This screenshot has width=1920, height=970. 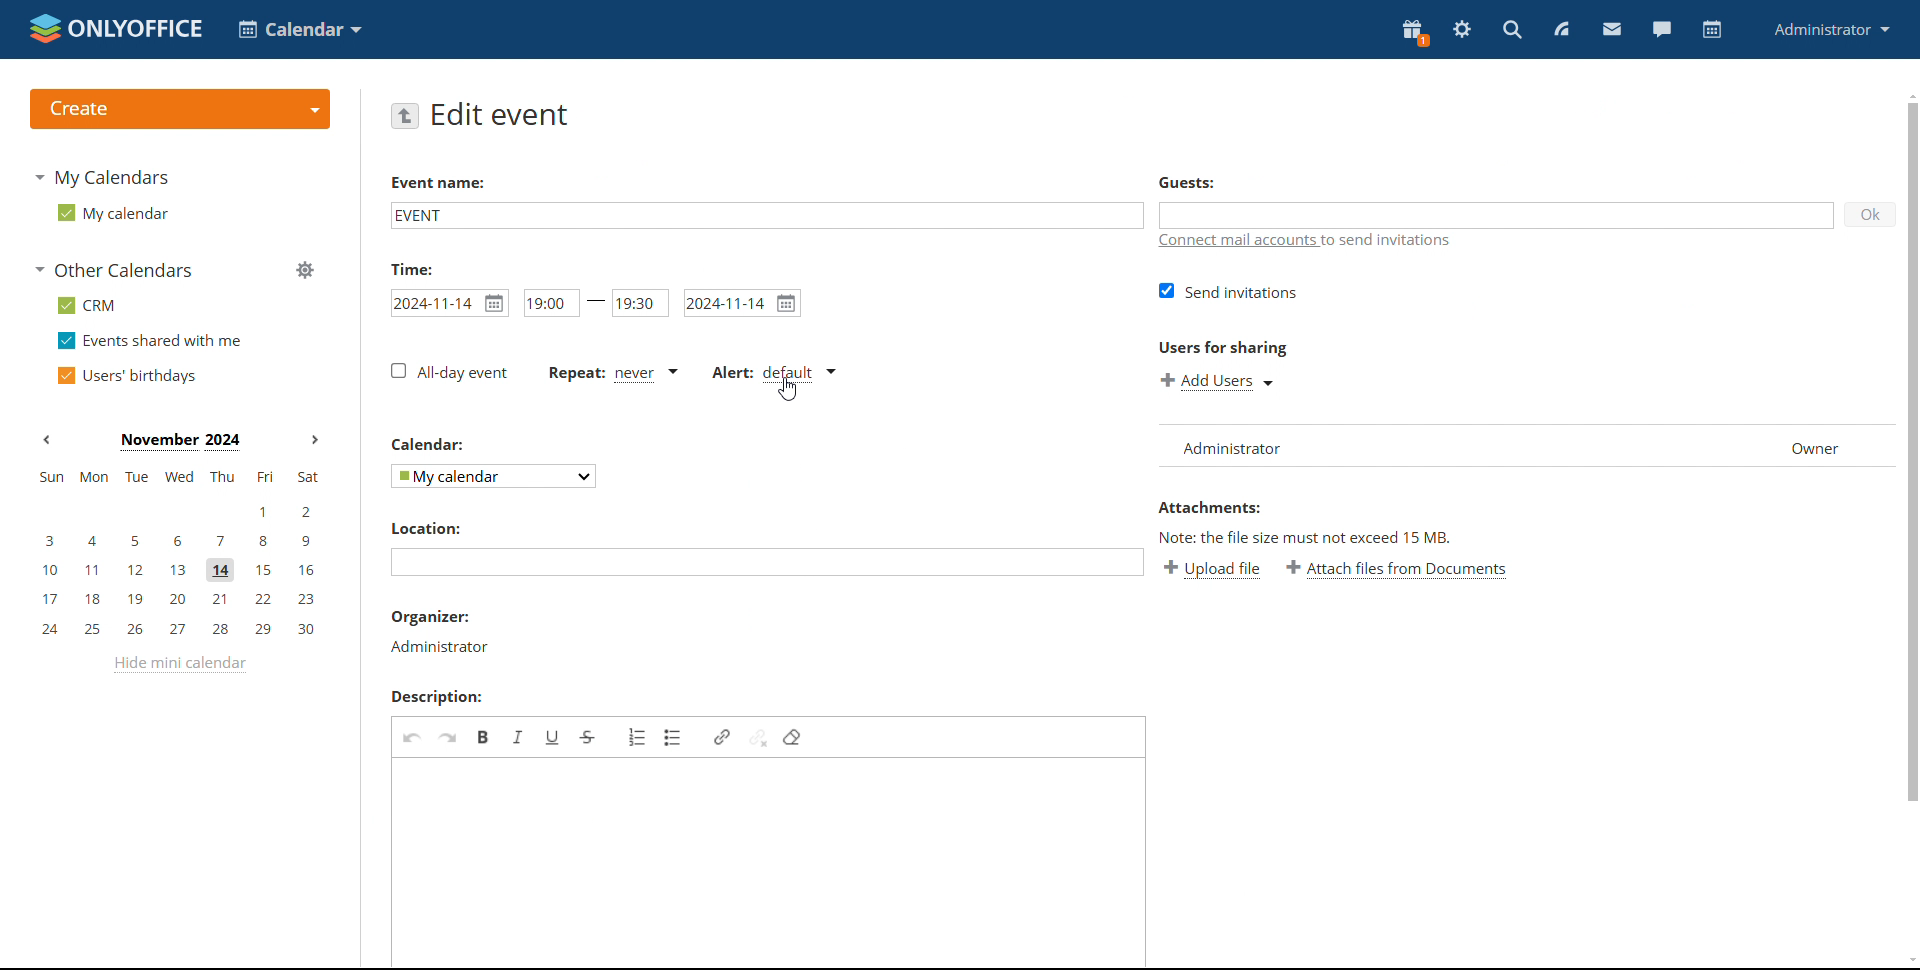 What do you see at coordinates (1912, 452) in the screenshot?
I see `scrollbar` at bounding box center [1912, 452].